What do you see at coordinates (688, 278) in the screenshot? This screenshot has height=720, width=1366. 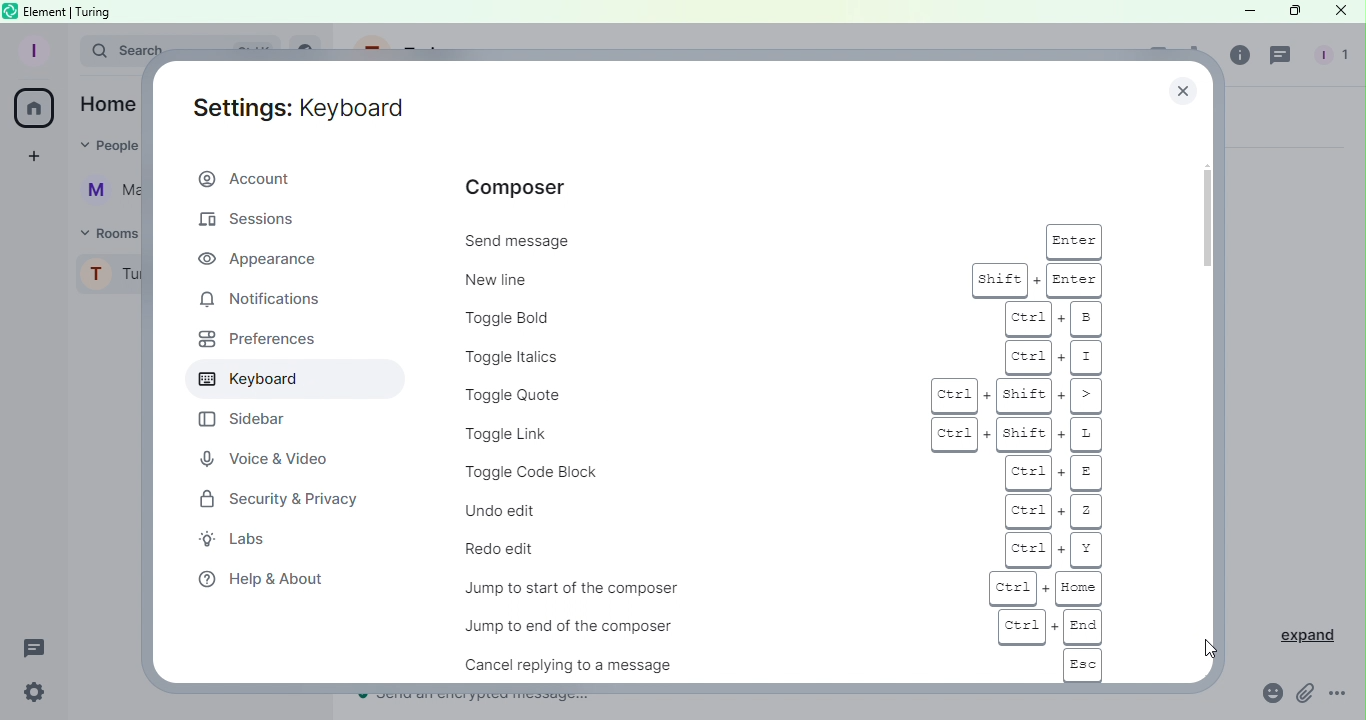 I see `New line` at bounding box center [688, 278].